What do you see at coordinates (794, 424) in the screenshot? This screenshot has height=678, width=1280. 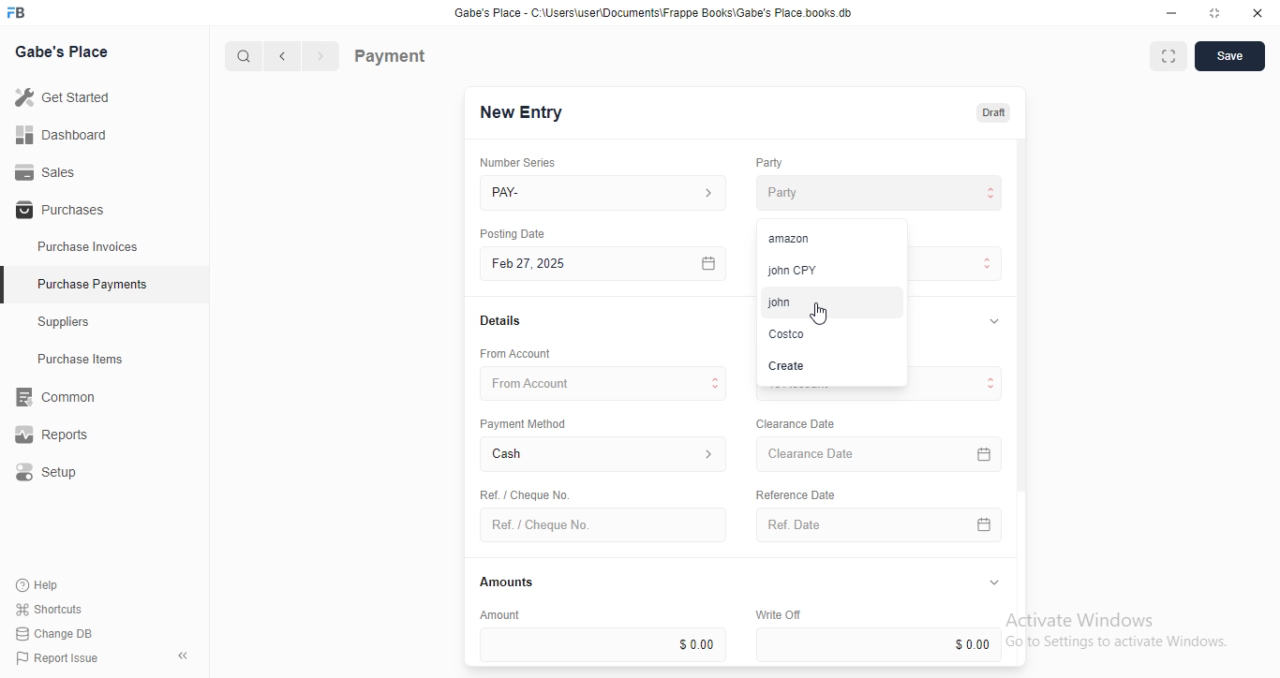 I see `Clearance Date` at bounding box center [794, 424].